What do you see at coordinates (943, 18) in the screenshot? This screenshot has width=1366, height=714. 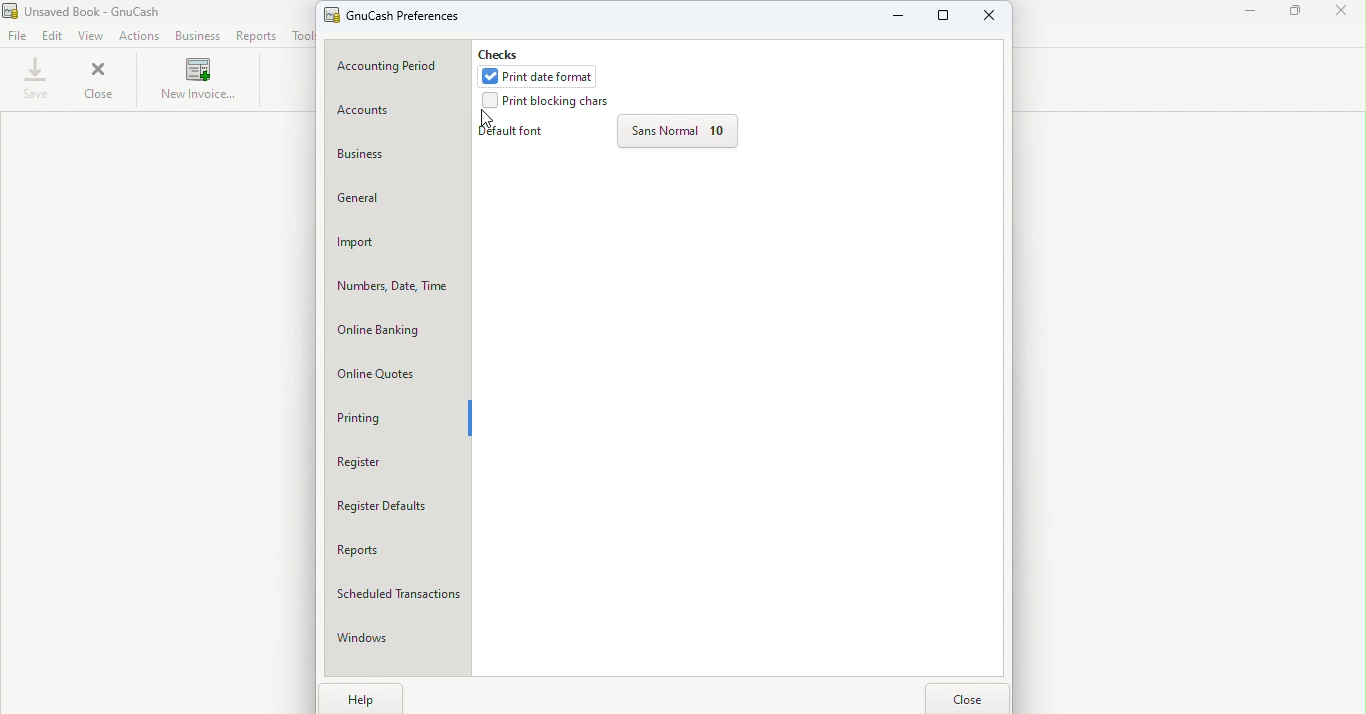 I see `Maximize` at bounding box center [943, 18].